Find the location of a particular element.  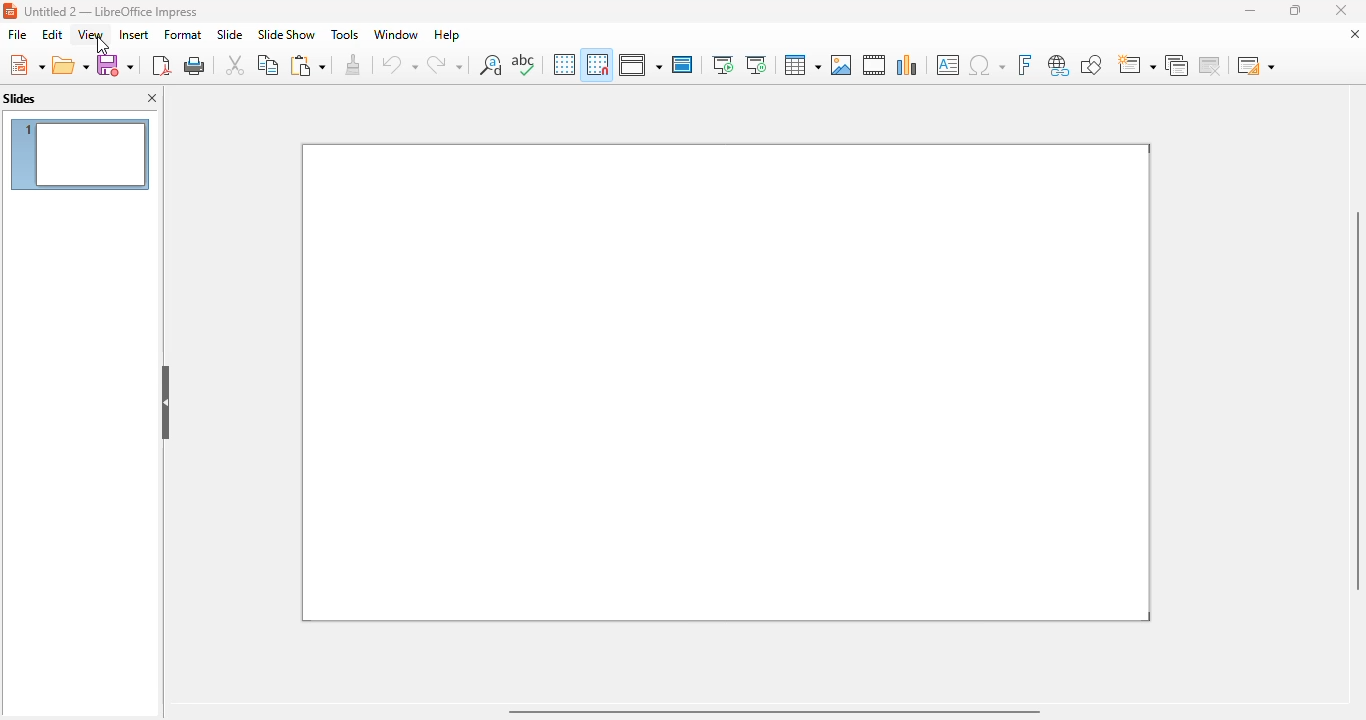

new is located at coordinates (26, 64).